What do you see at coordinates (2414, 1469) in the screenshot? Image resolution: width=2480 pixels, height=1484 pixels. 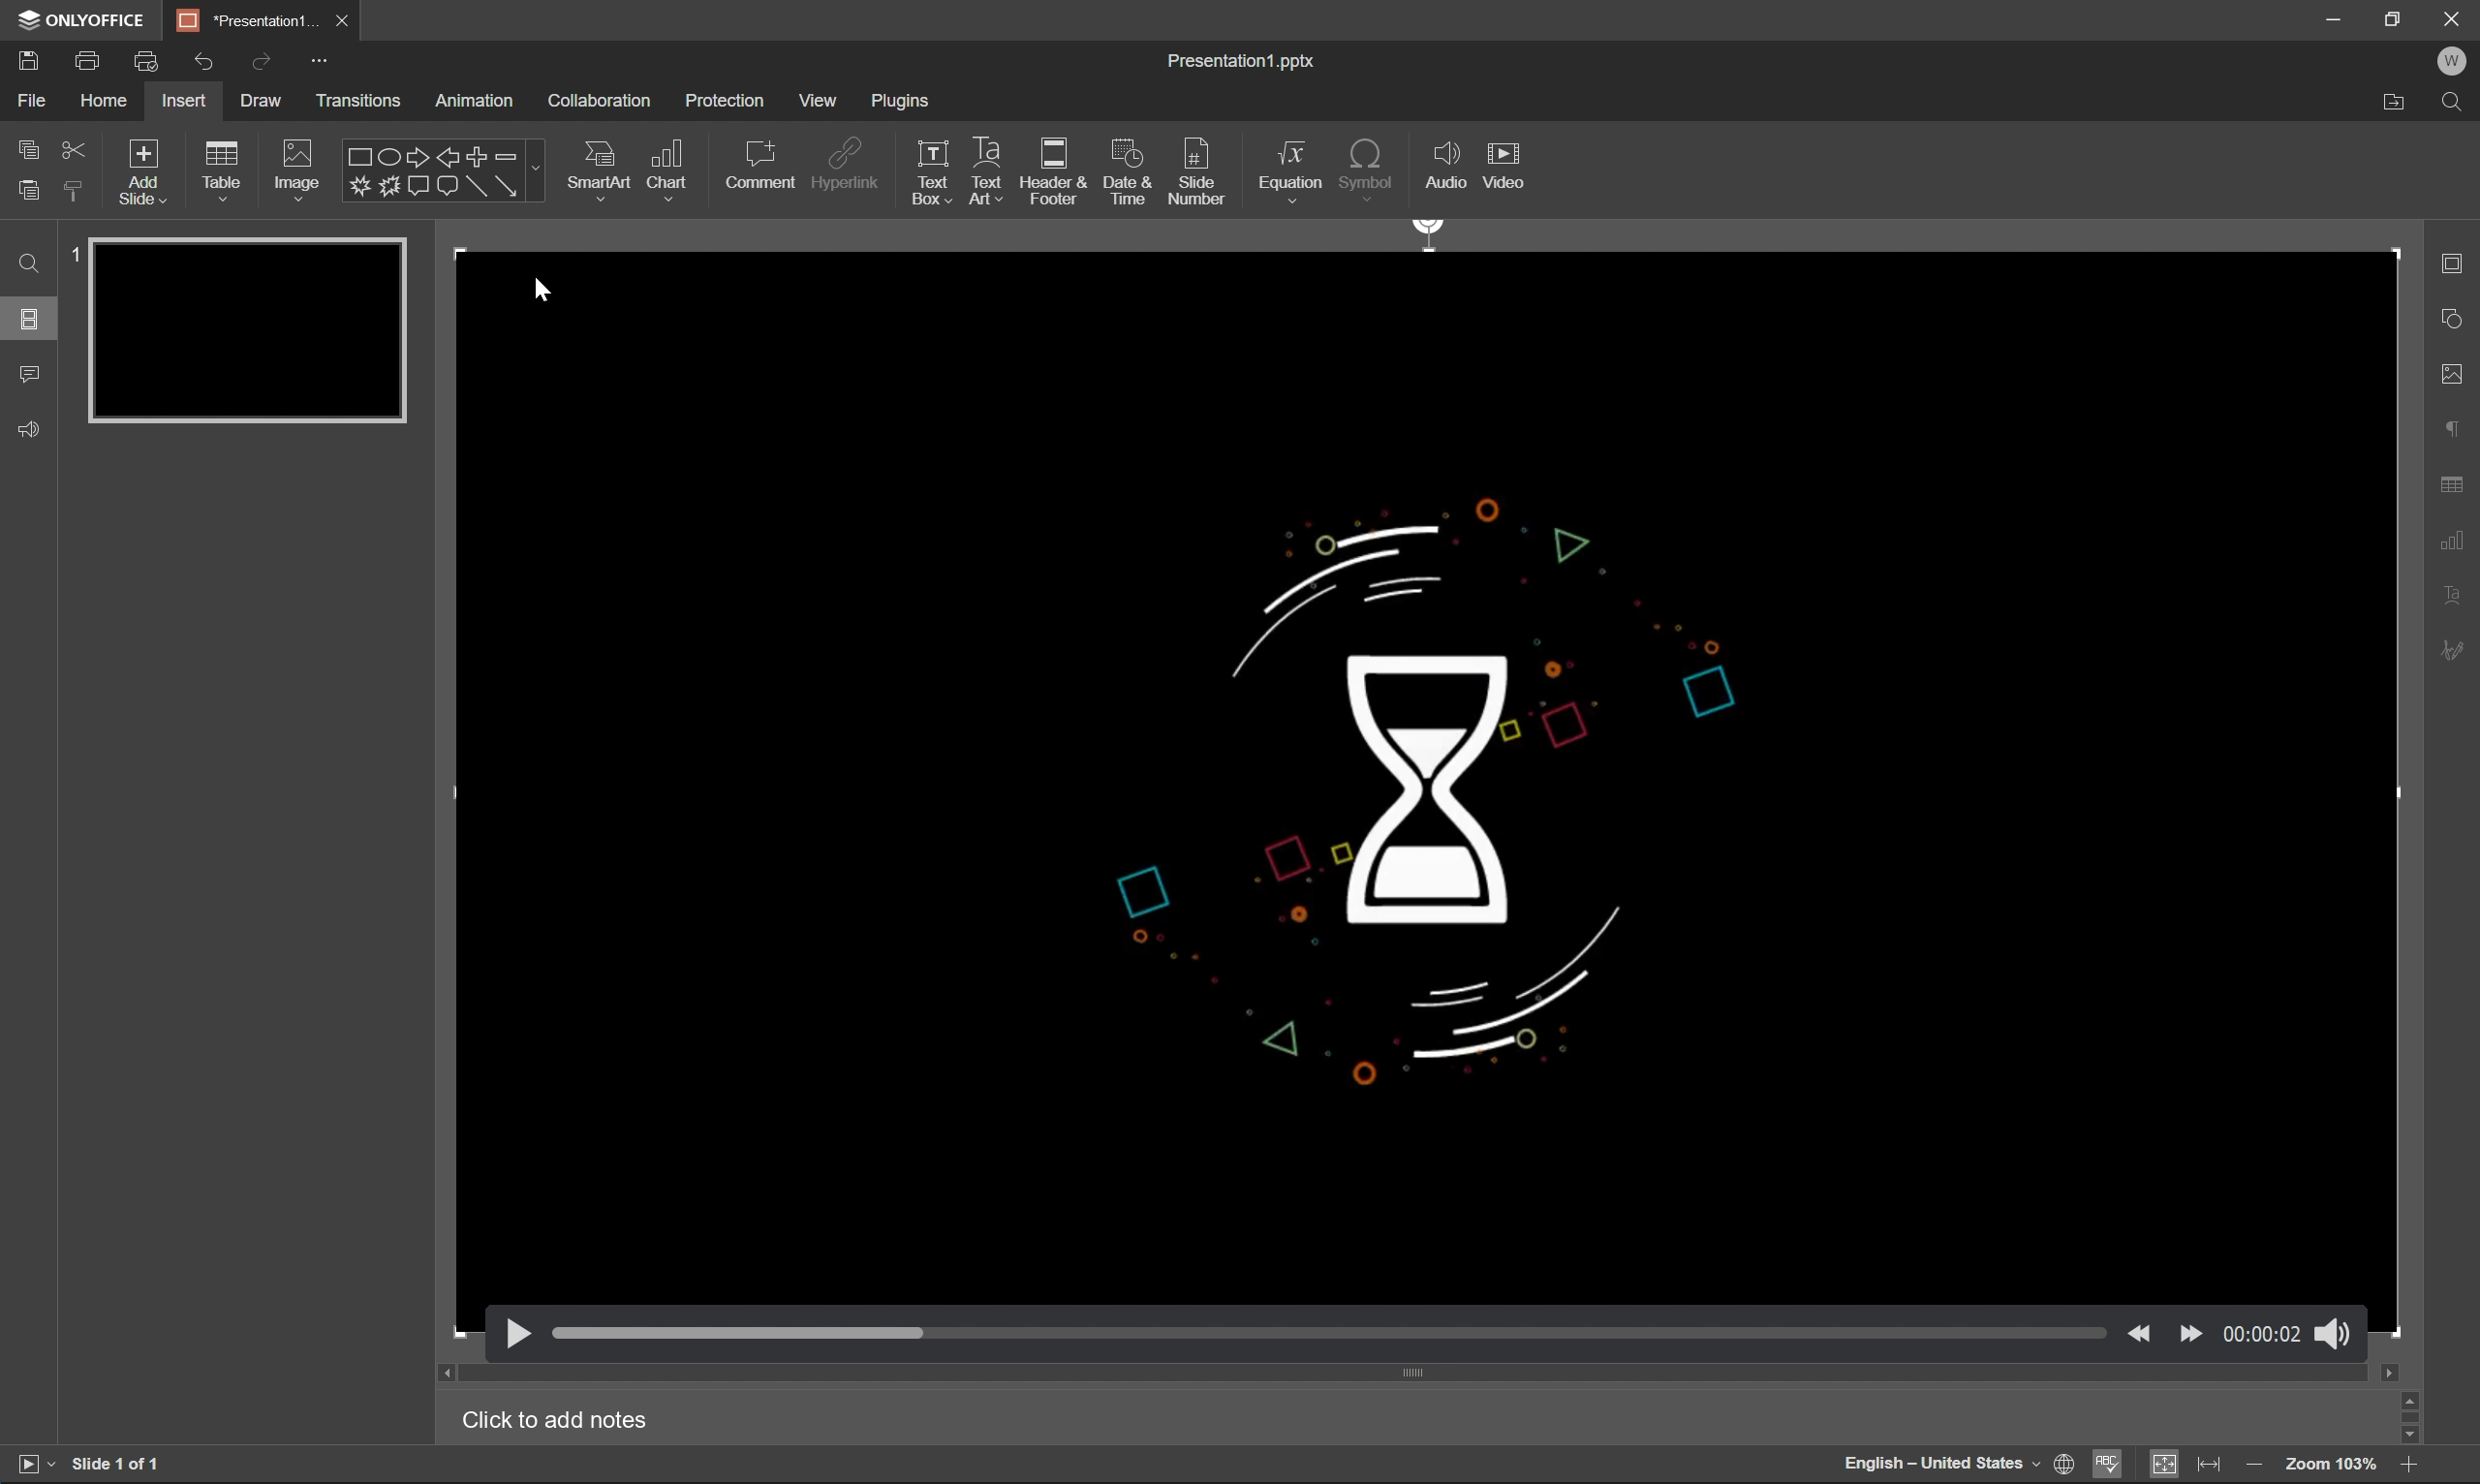 I see `zoom out` at bounding box center [2414, 1469].